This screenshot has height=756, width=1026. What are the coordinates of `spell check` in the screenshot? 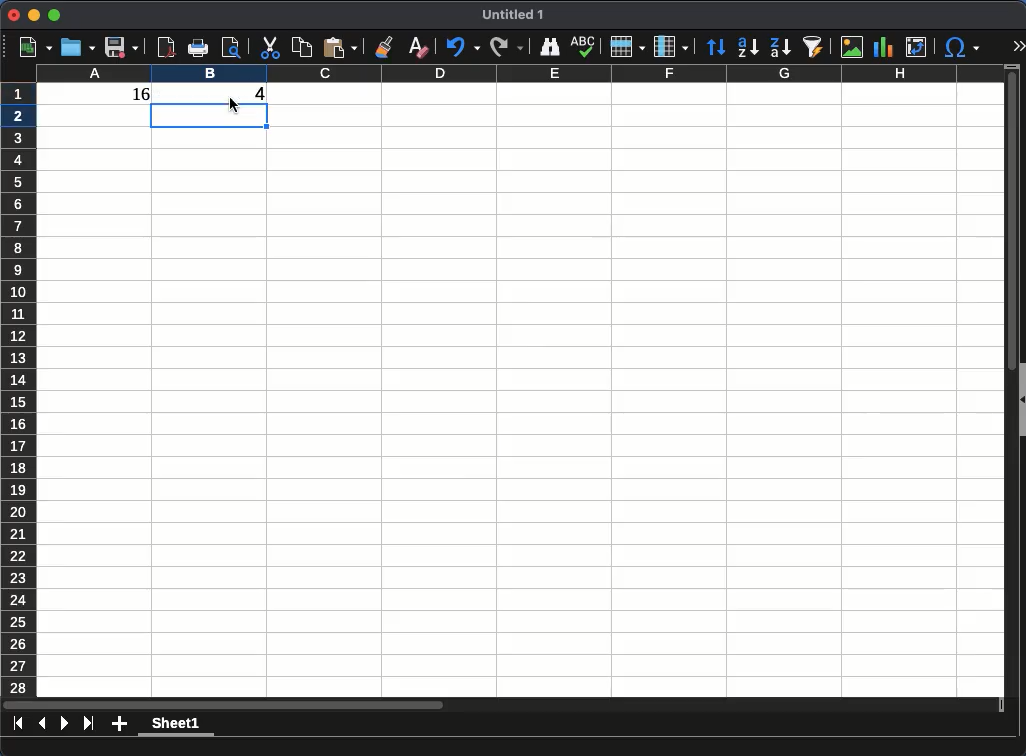 It's located at (584, 47).